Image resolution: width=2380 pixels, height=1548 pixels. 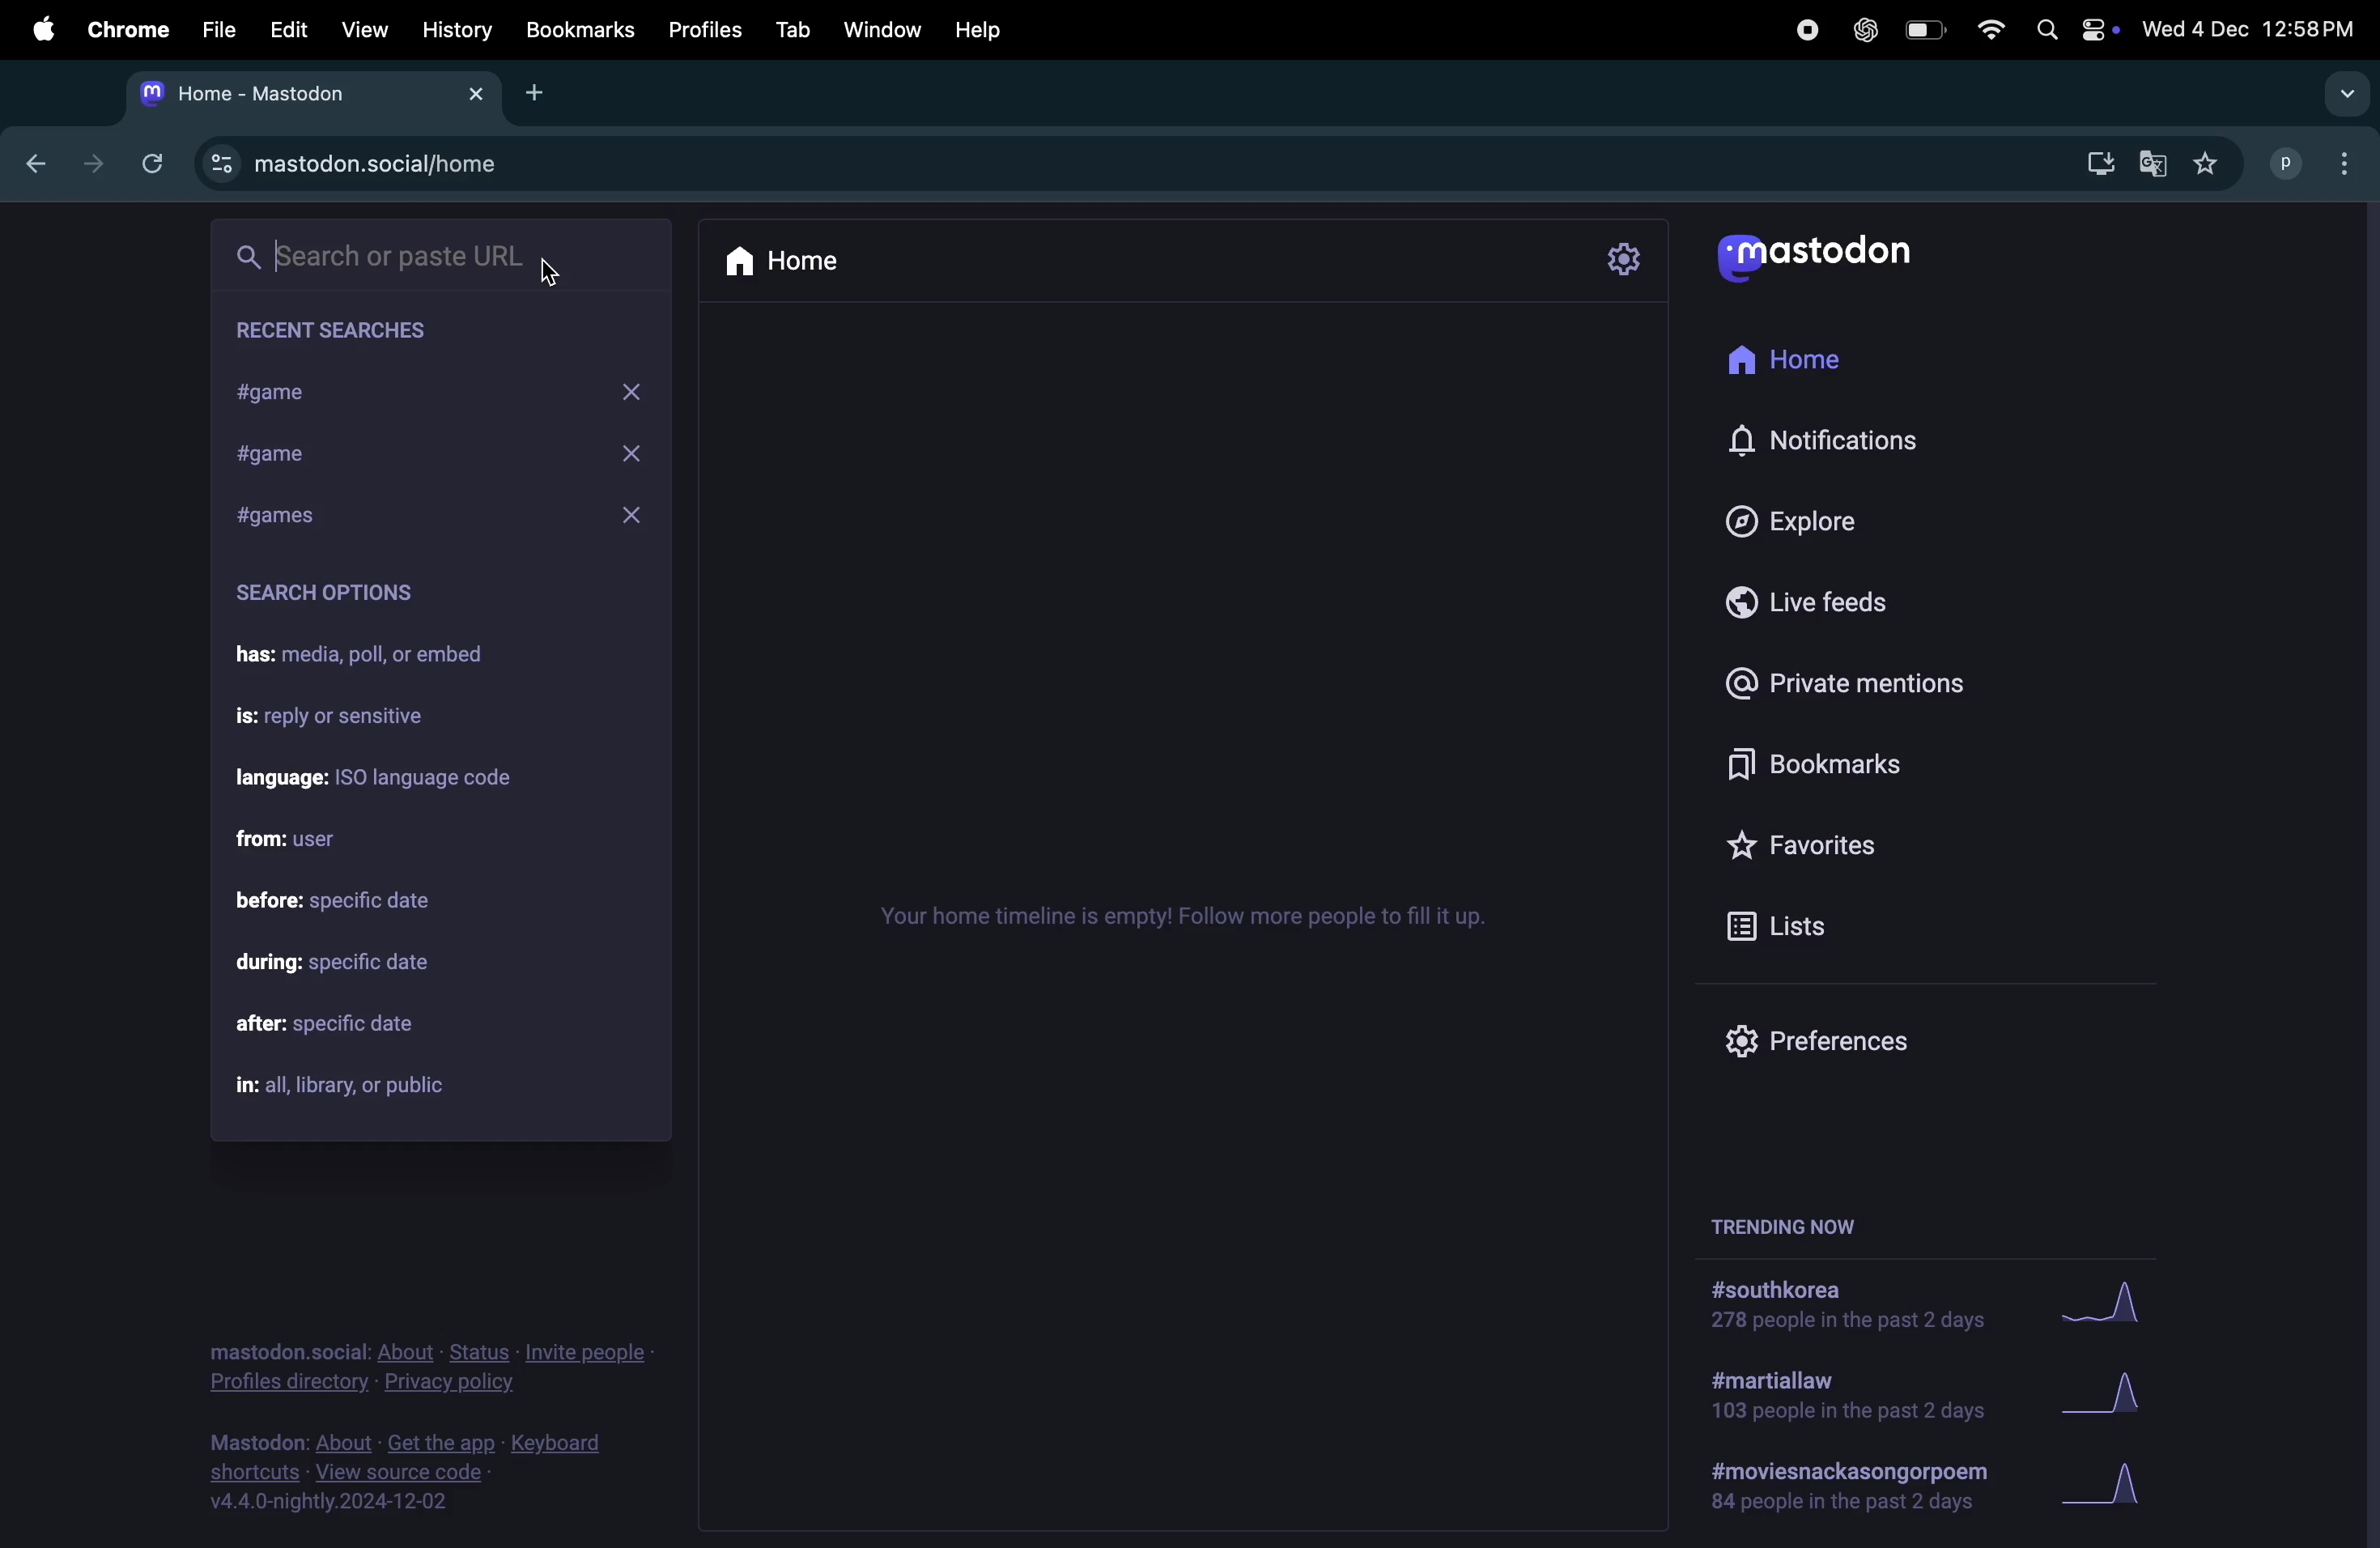 I want to click on Profiles, so click(x=710, y=30).